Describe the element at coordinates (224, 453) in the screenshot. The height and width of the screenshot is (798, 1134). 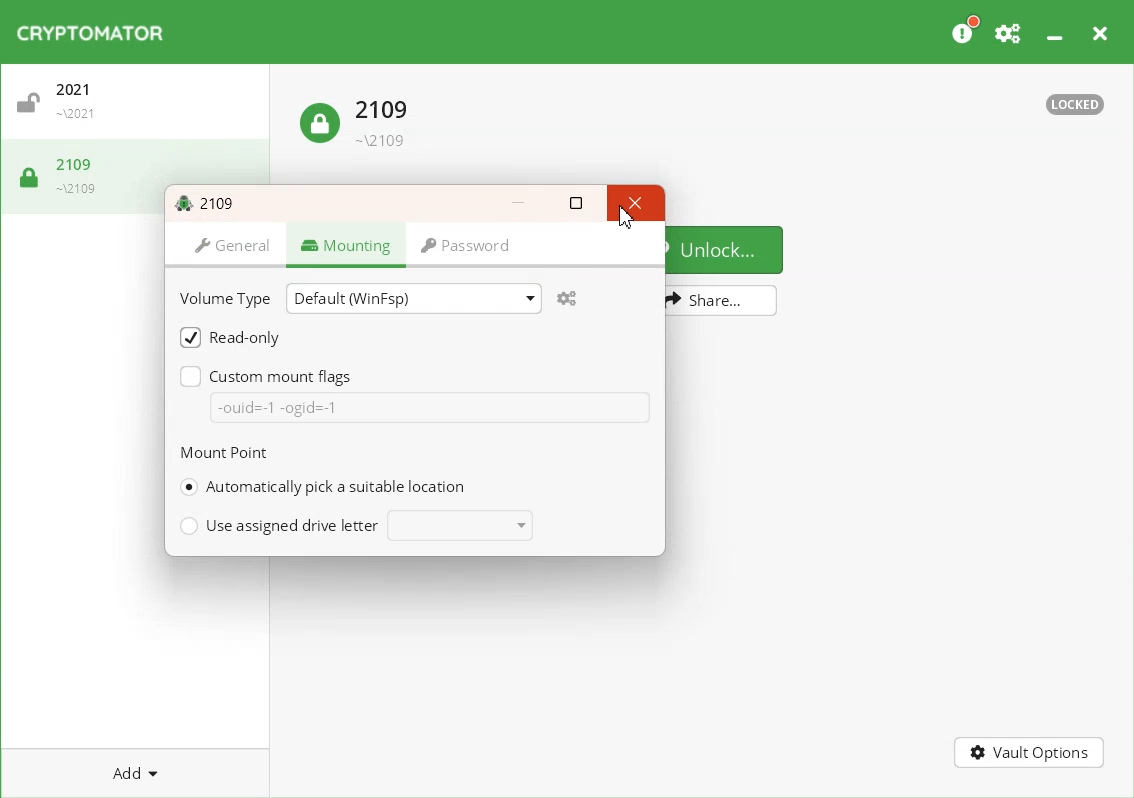
I see `Text 2` at that location.